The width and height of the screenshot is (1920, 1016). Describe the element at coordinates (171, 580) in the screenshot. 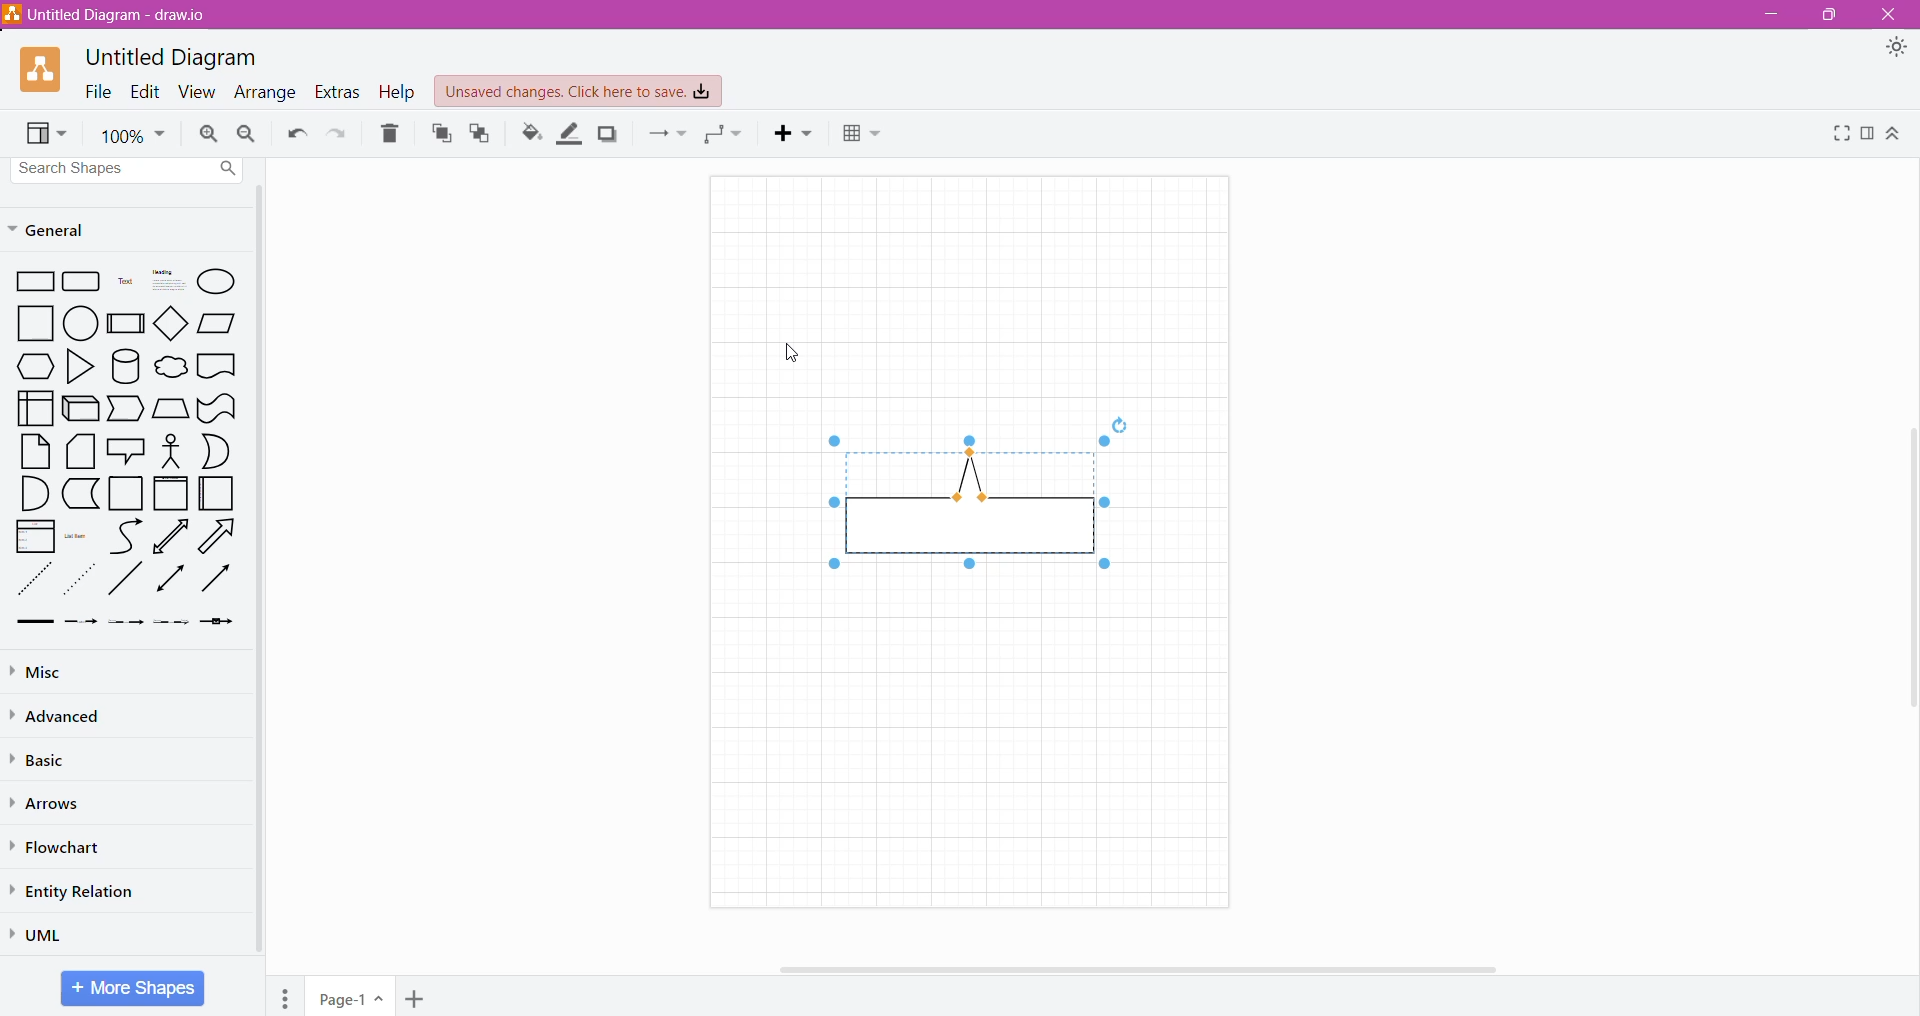

I see `Double Arrow ` at that location.